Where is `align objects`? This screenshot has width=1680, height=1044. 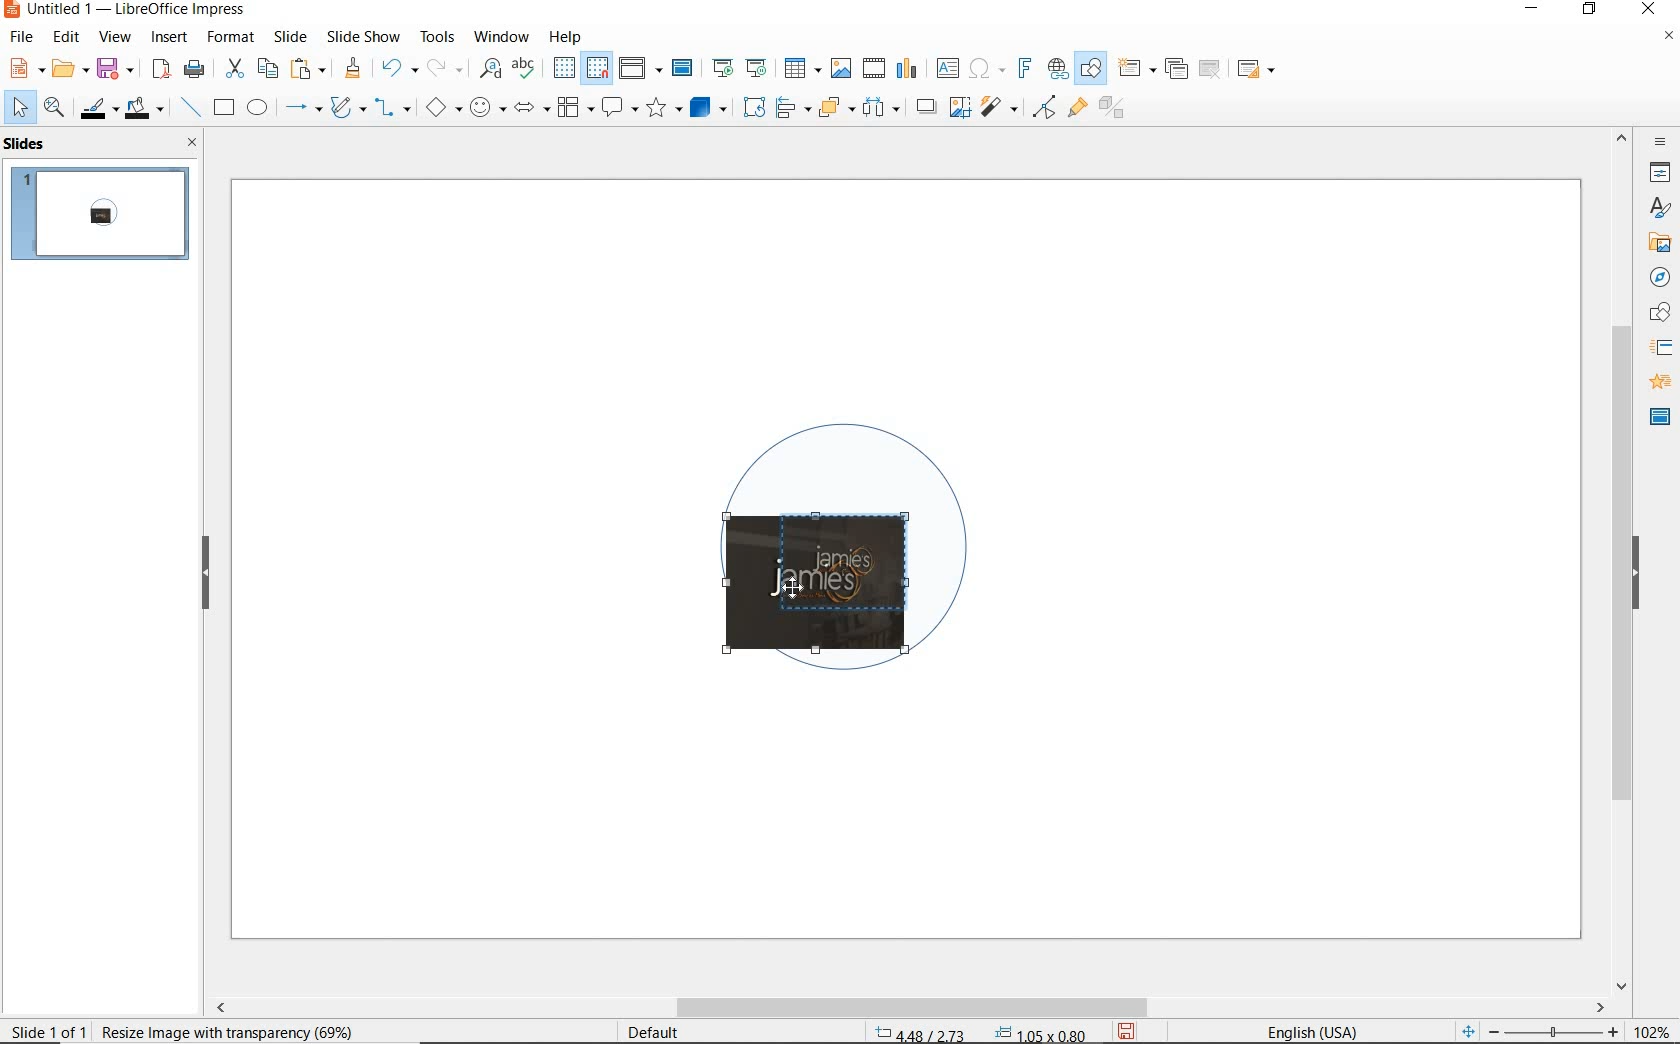 align objects is located at coordinates (788, 106).